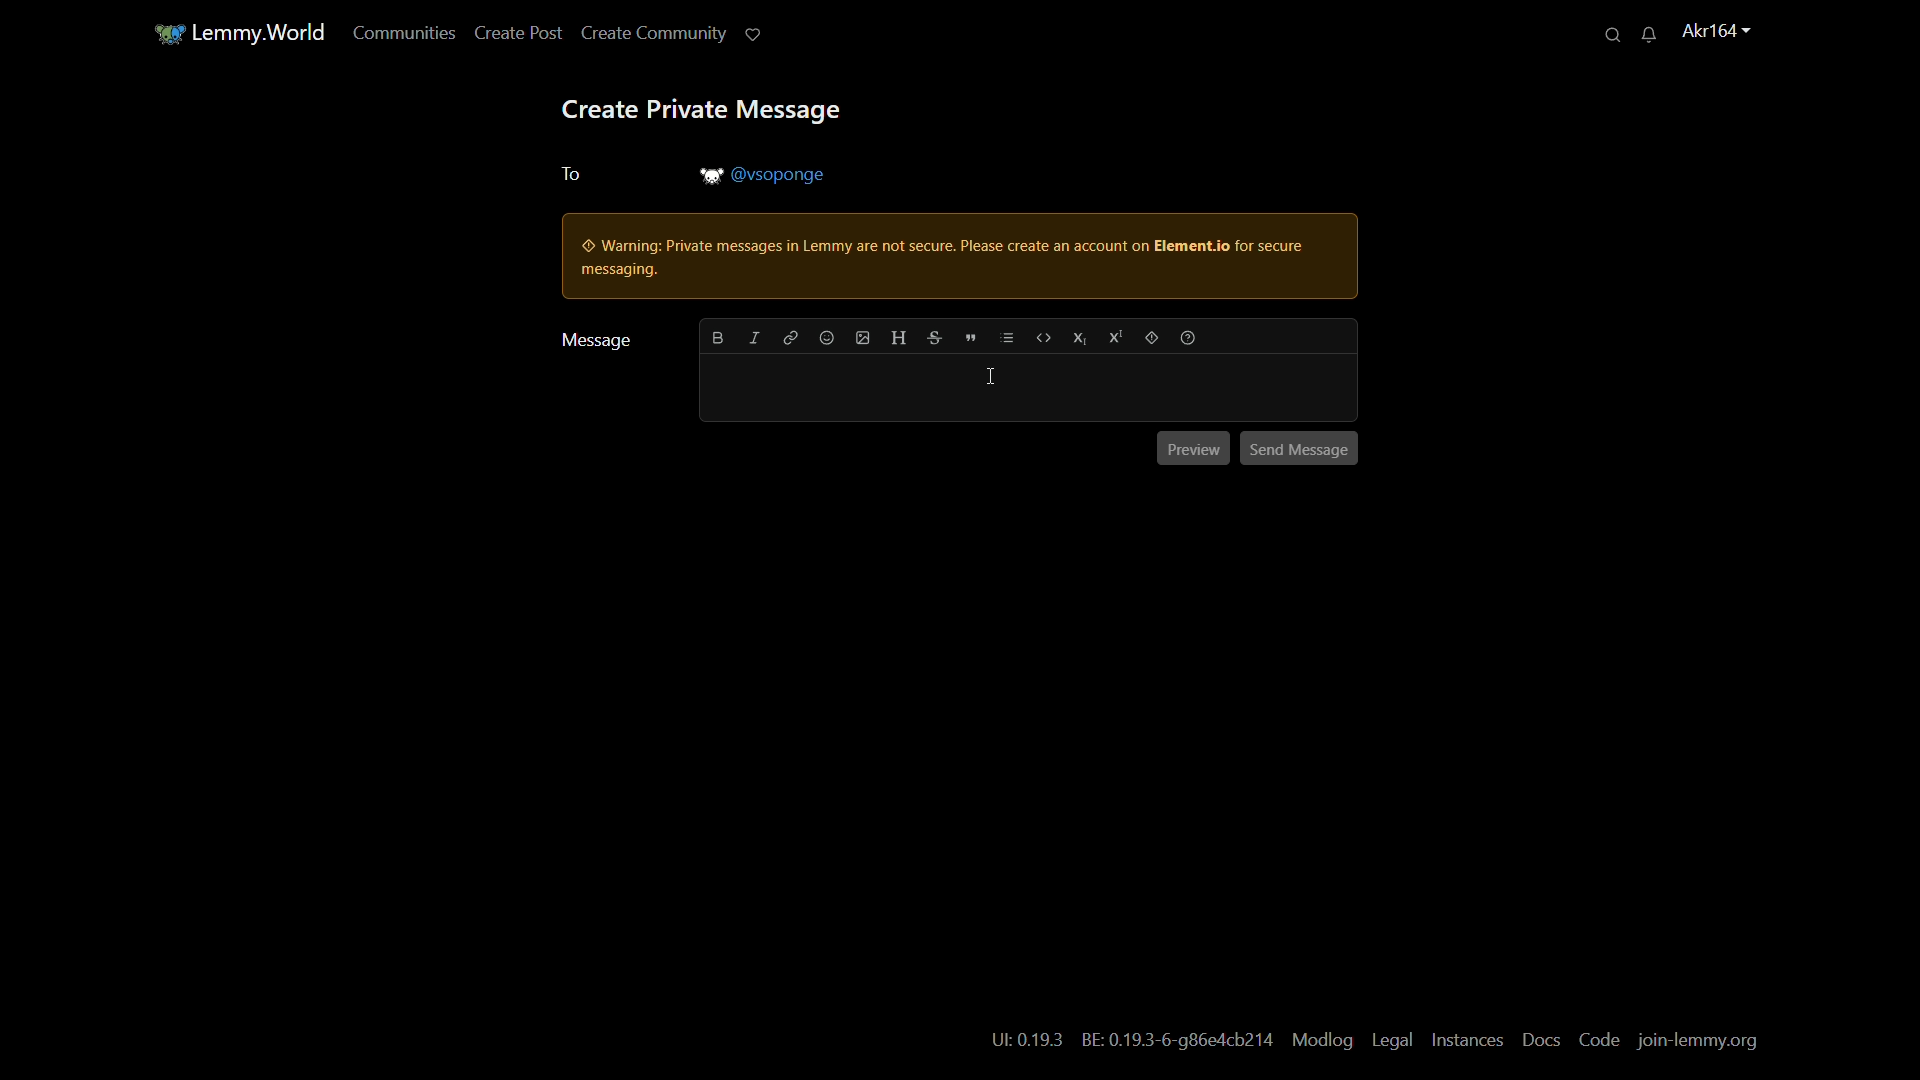 The width and height of the screenshot is (1920, 1080). What do you see at coordinates (1077, 336) in the screenshot?
I see `subscript` at bounding box center [1077, 336].